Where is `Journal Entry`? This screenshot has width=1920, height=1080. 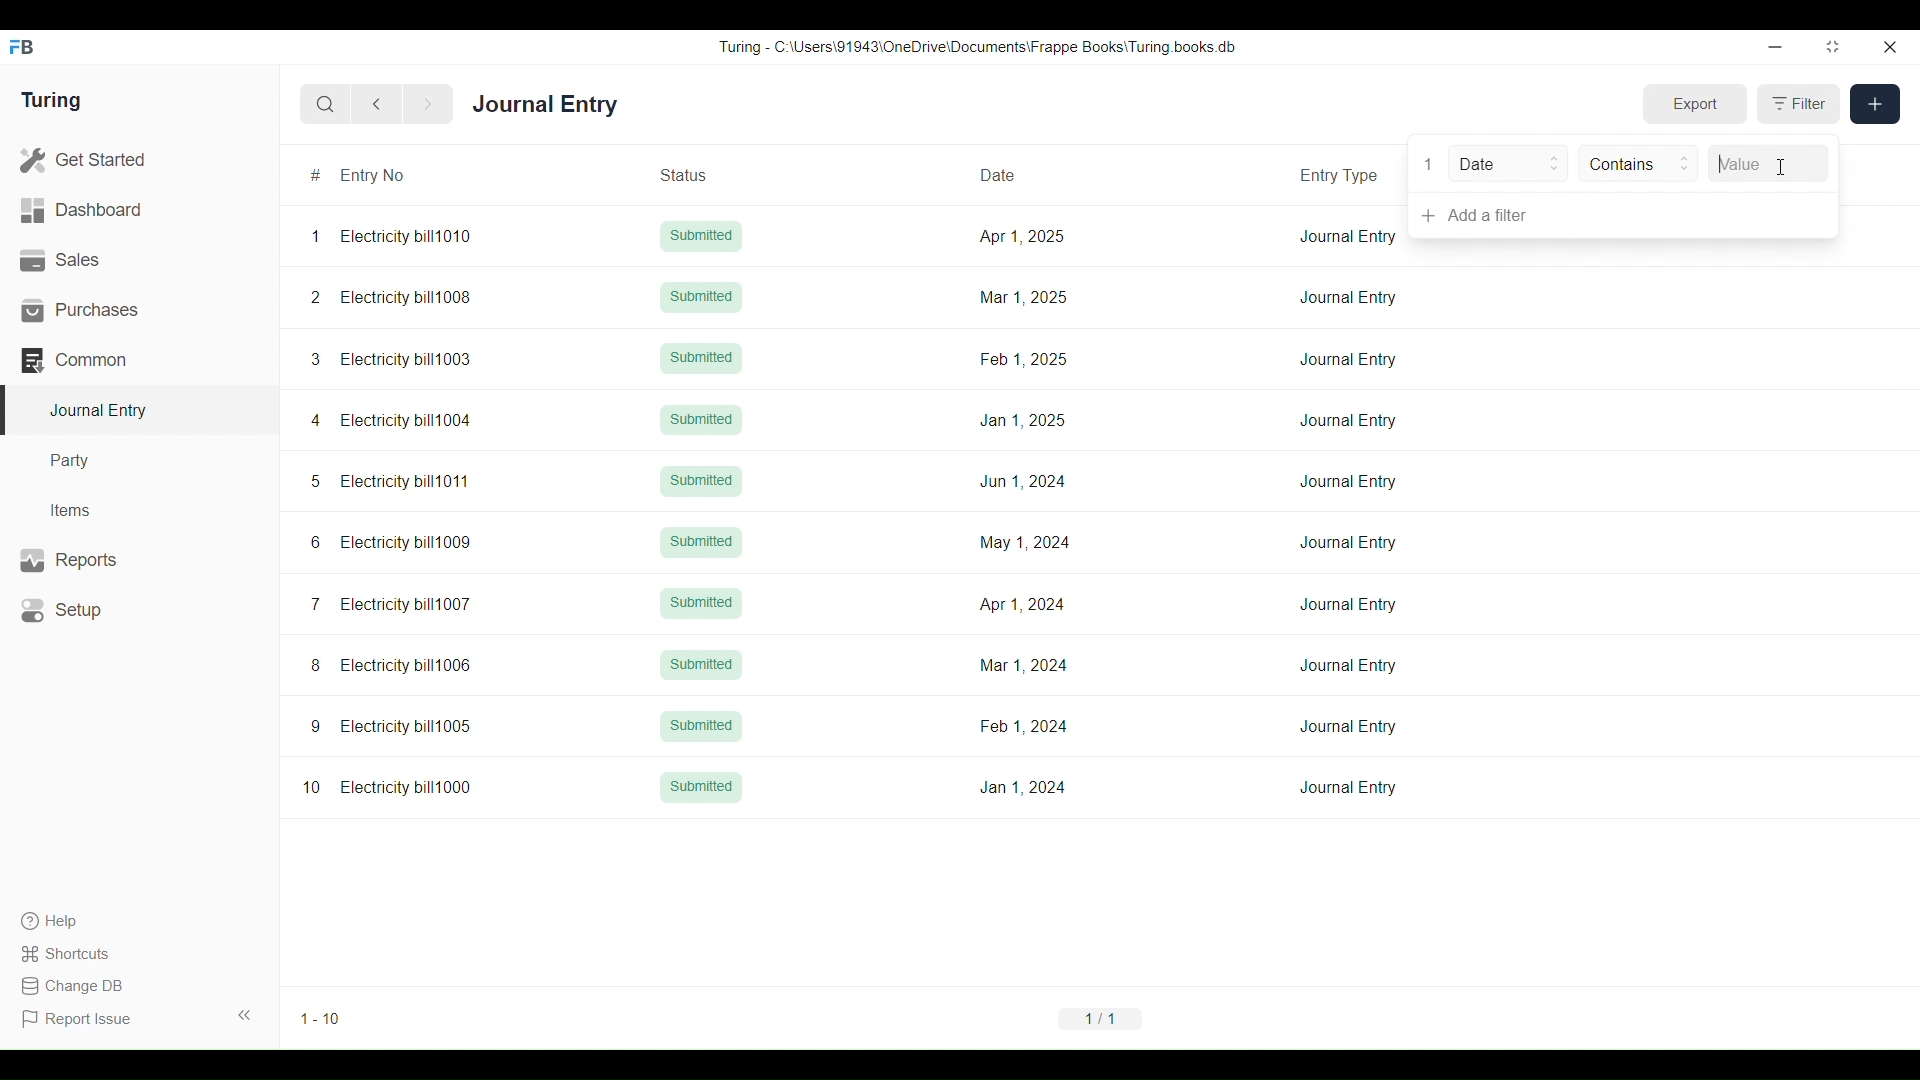 Journal Entry is located at coordinates (545, 103).